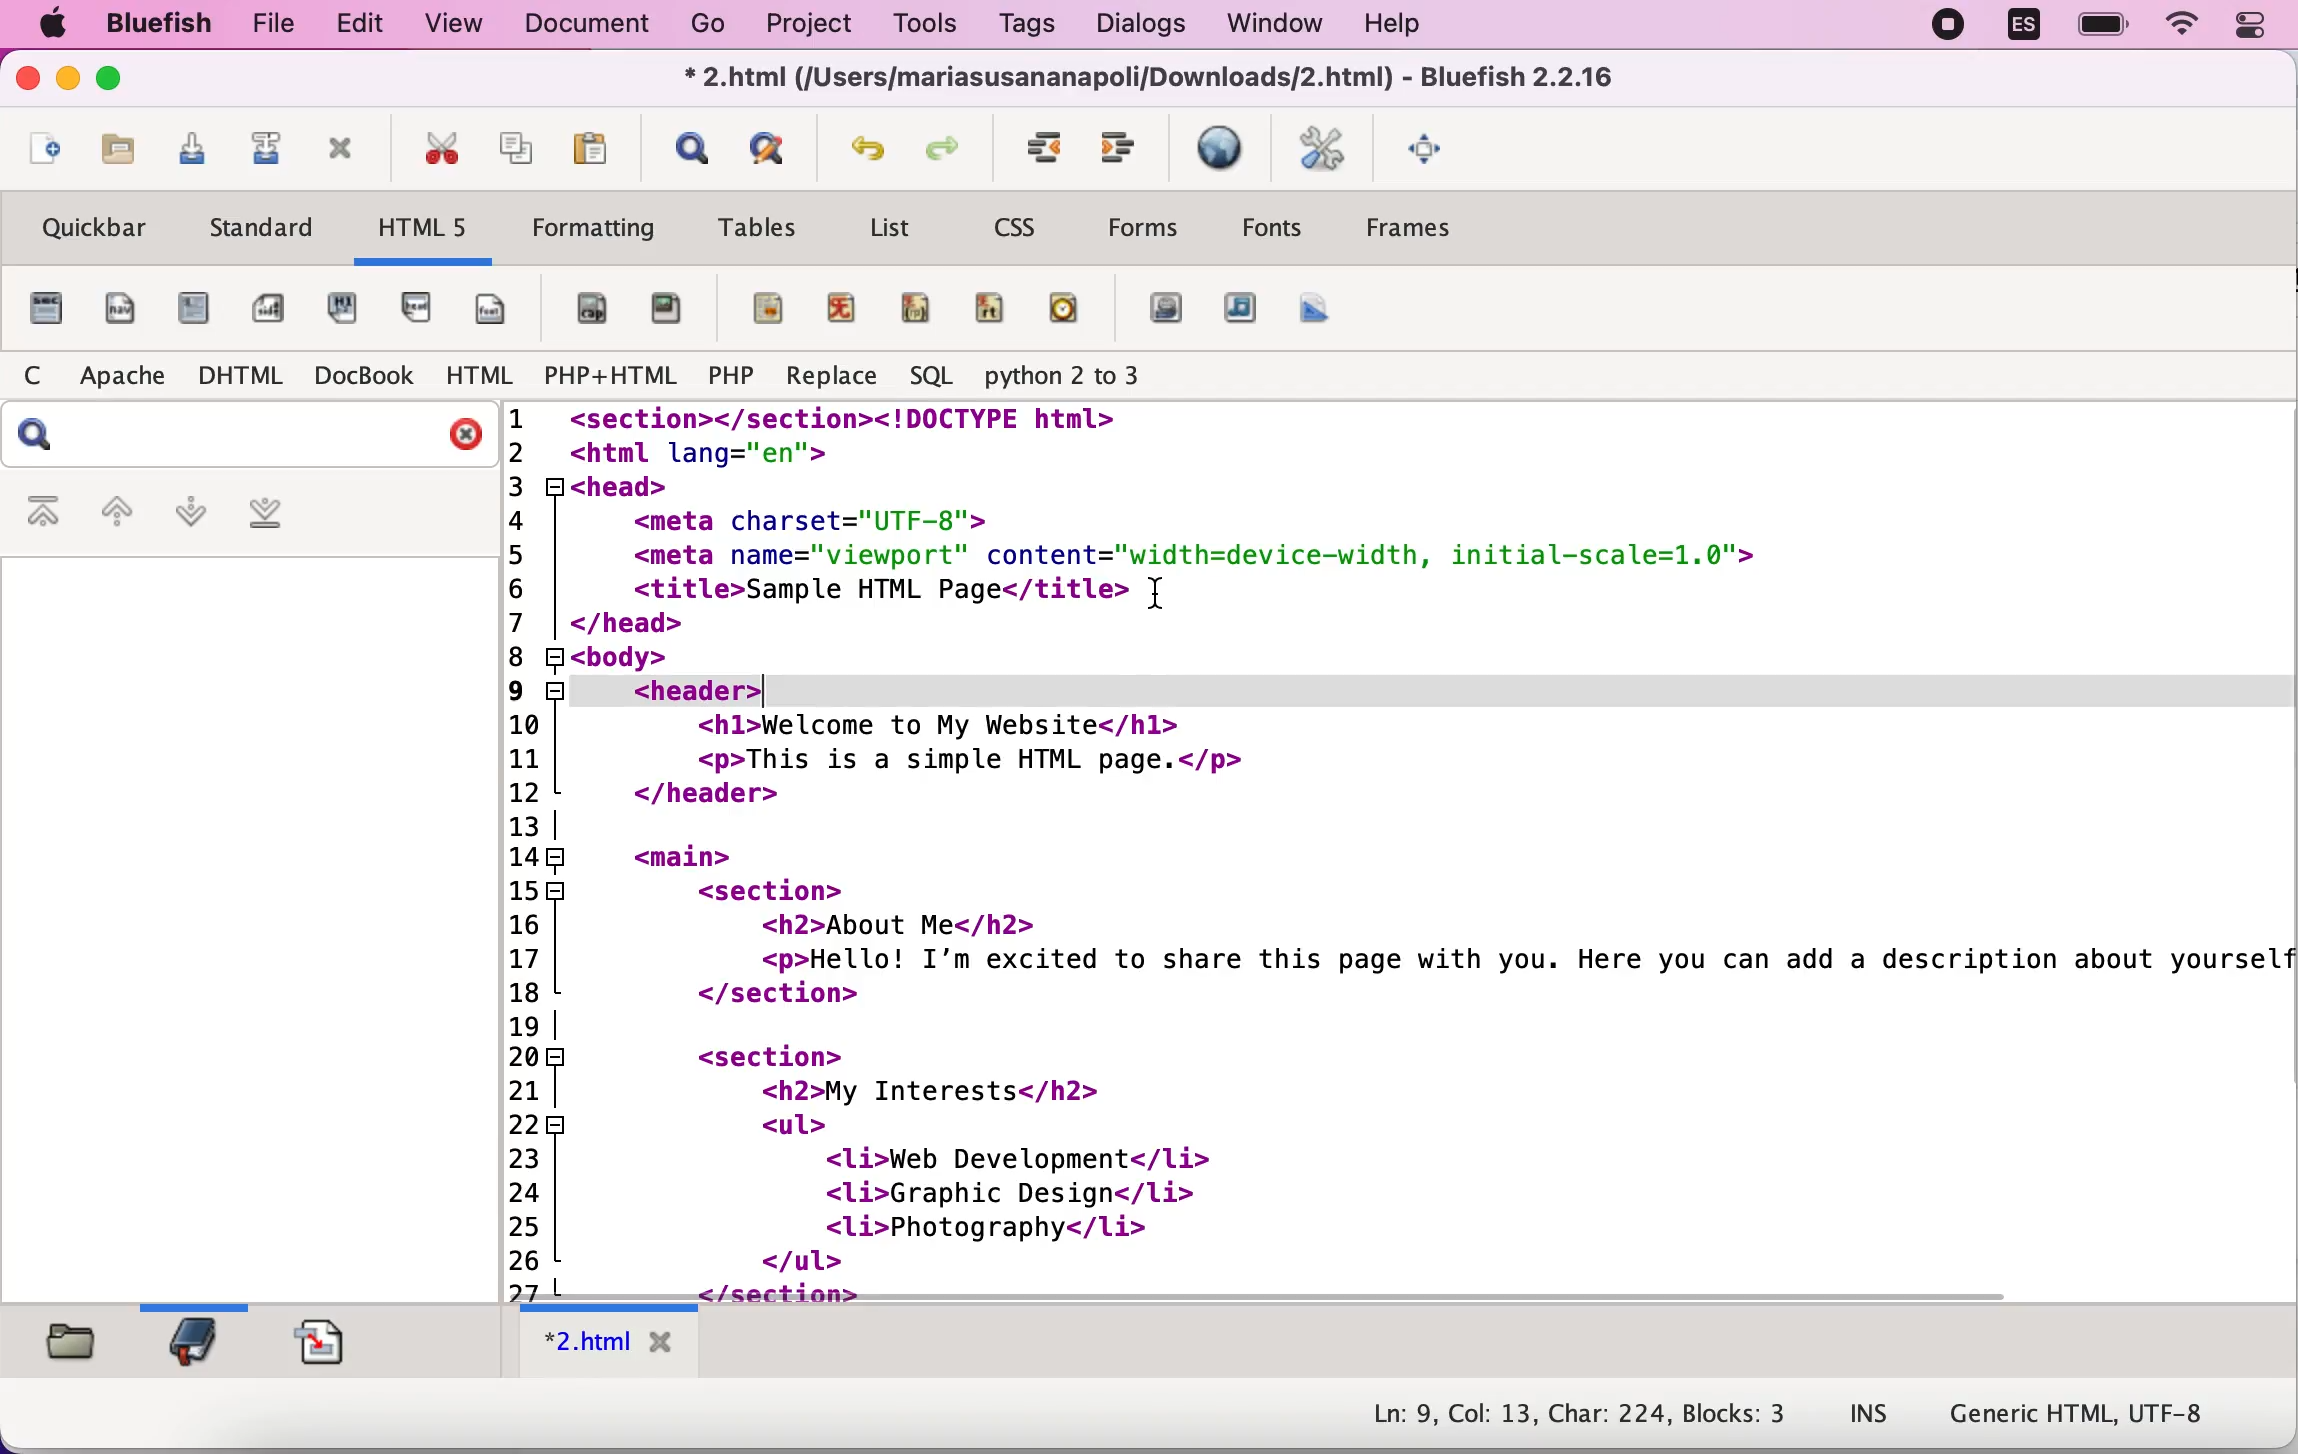 The height and width of the screenshot is (1454, 2298). I want to click on bookmarks, so click(201, 1348).